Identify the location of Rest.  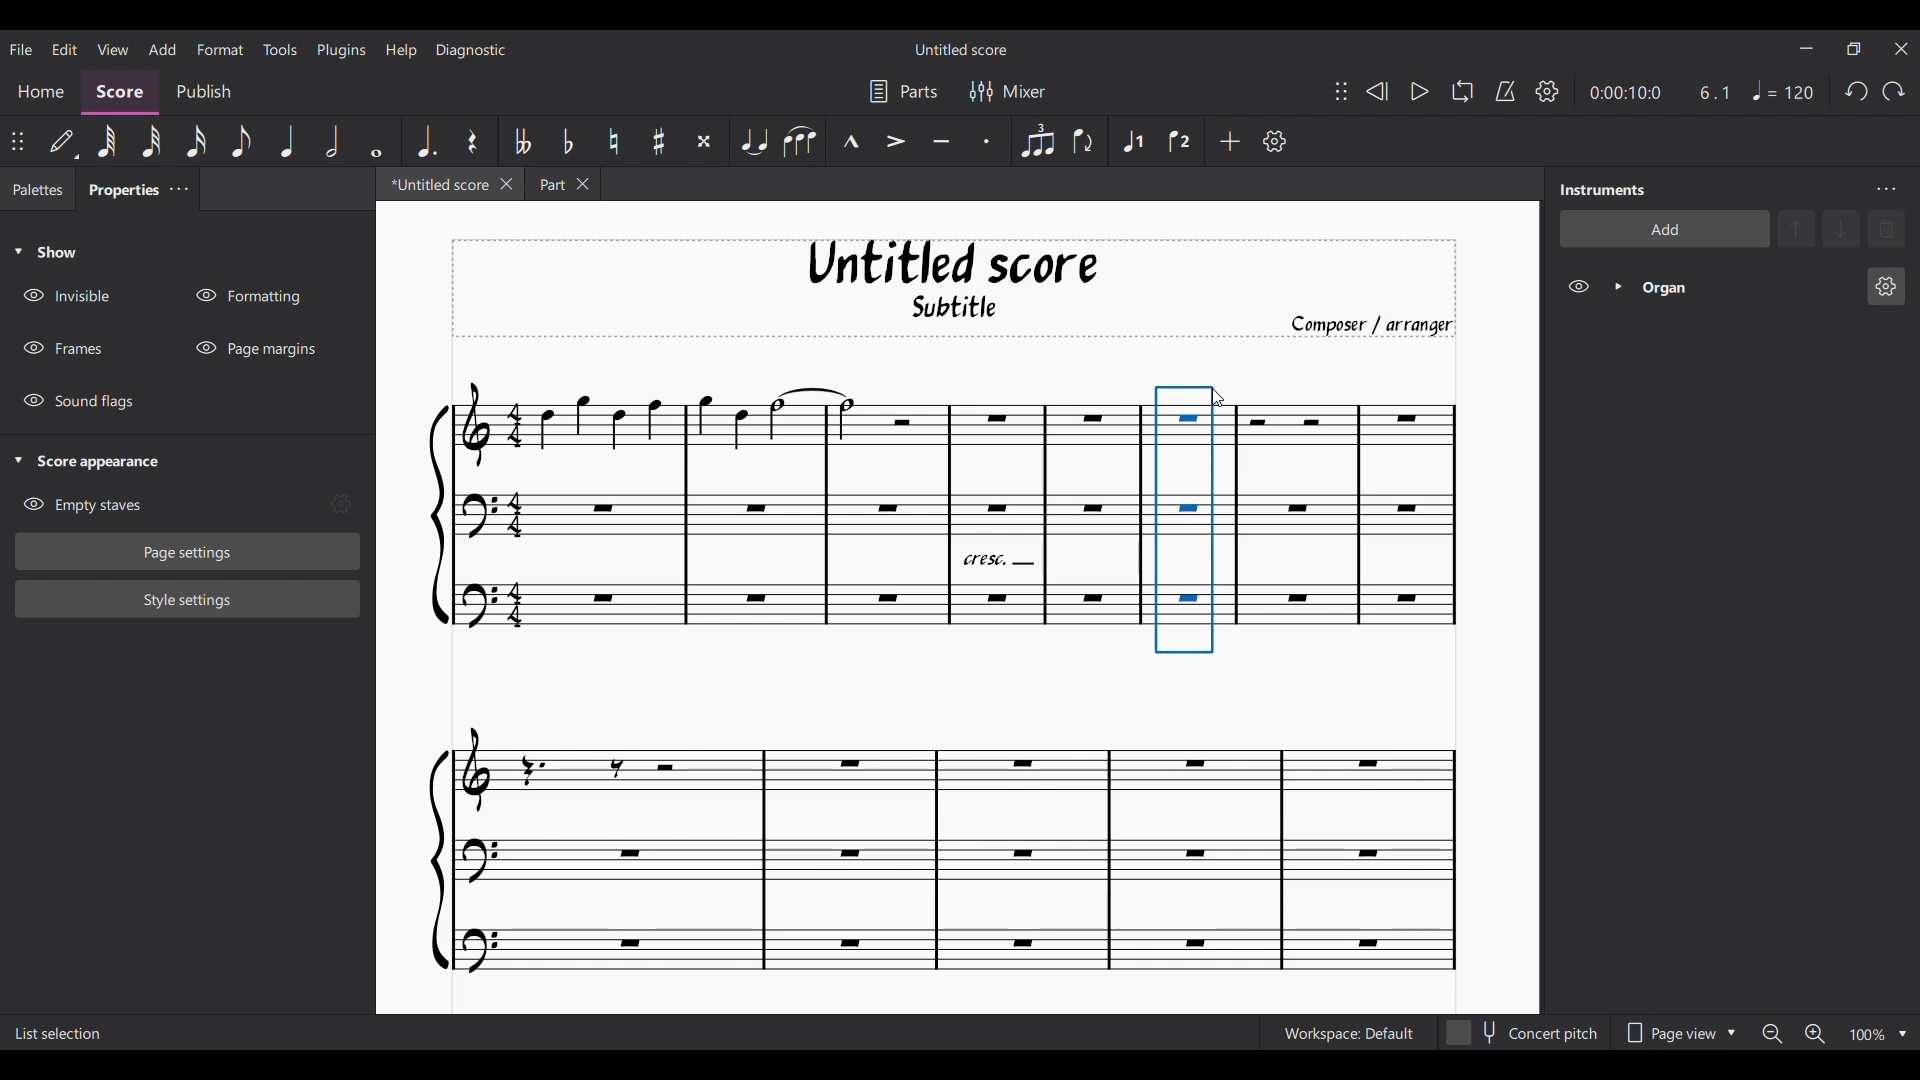
(472, 141).